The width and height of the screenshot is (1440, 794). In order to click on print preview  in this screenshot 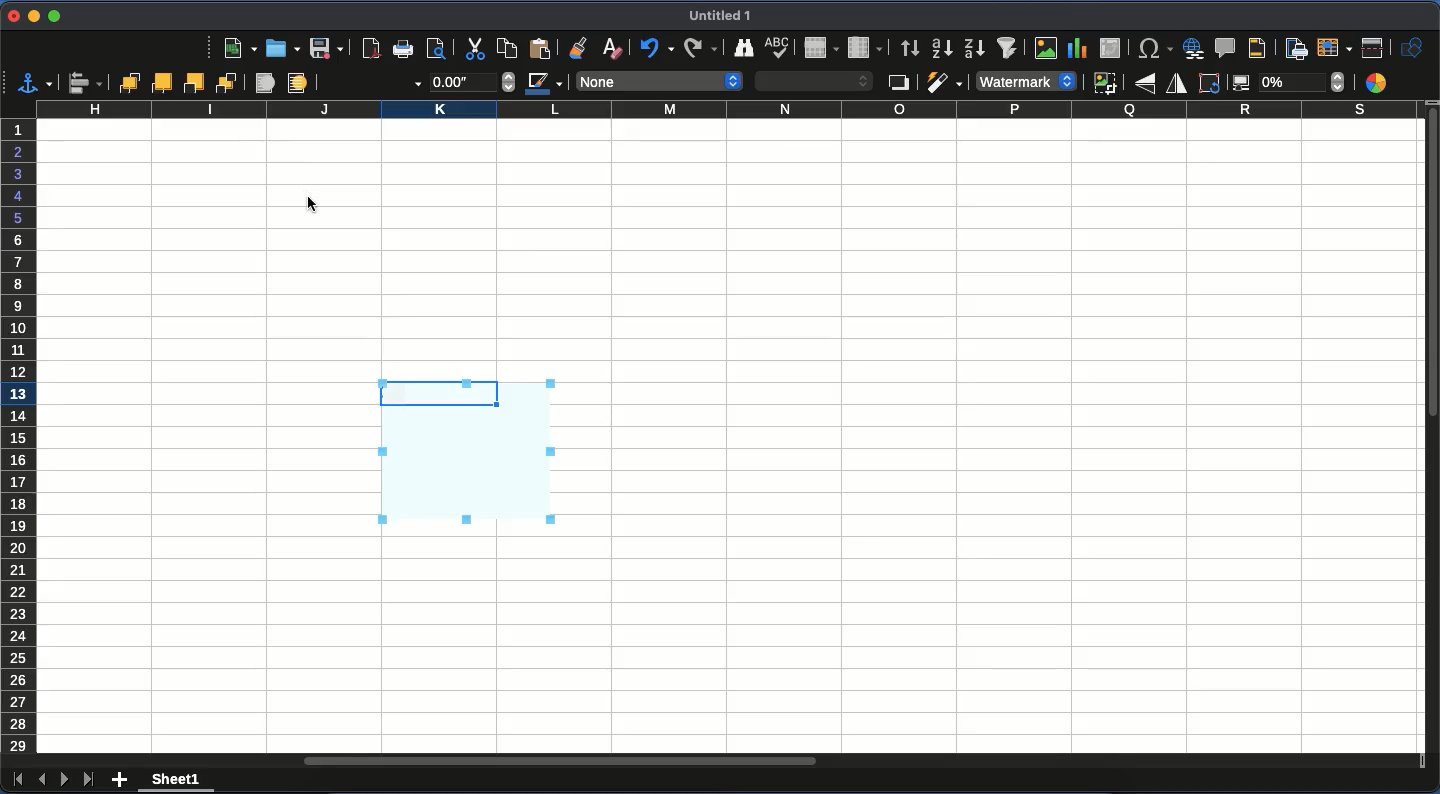, I will do `click(440, 49)`.